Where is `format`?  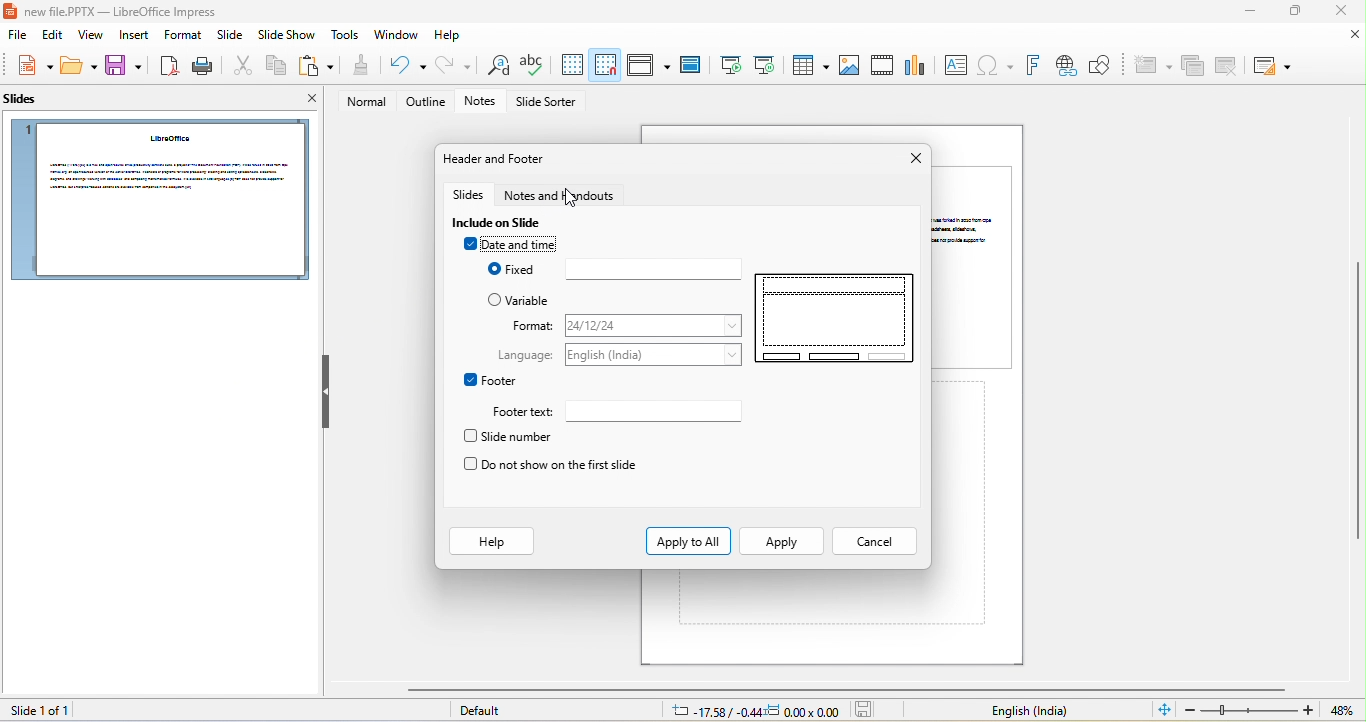
format is located at coordinates (651, 324).